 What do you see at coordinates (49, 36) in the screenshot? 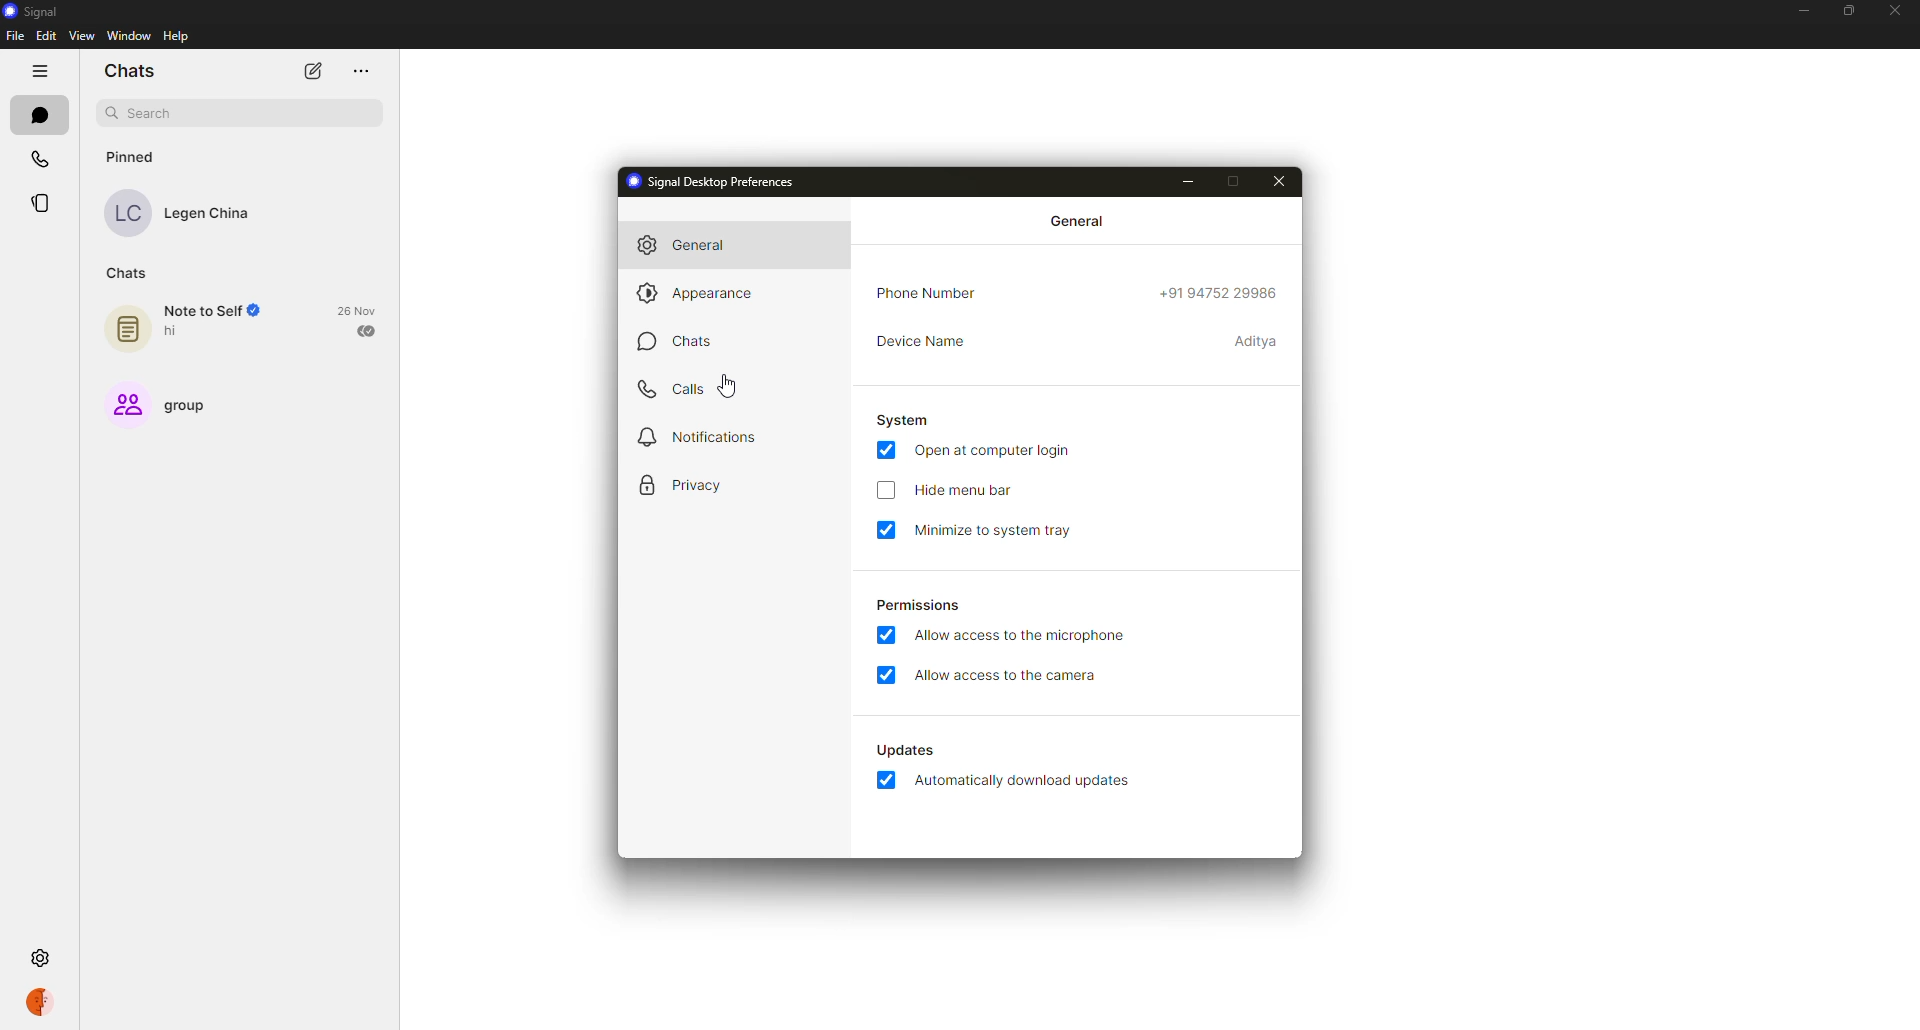
I see `edit` at bounding box center [49, 36].